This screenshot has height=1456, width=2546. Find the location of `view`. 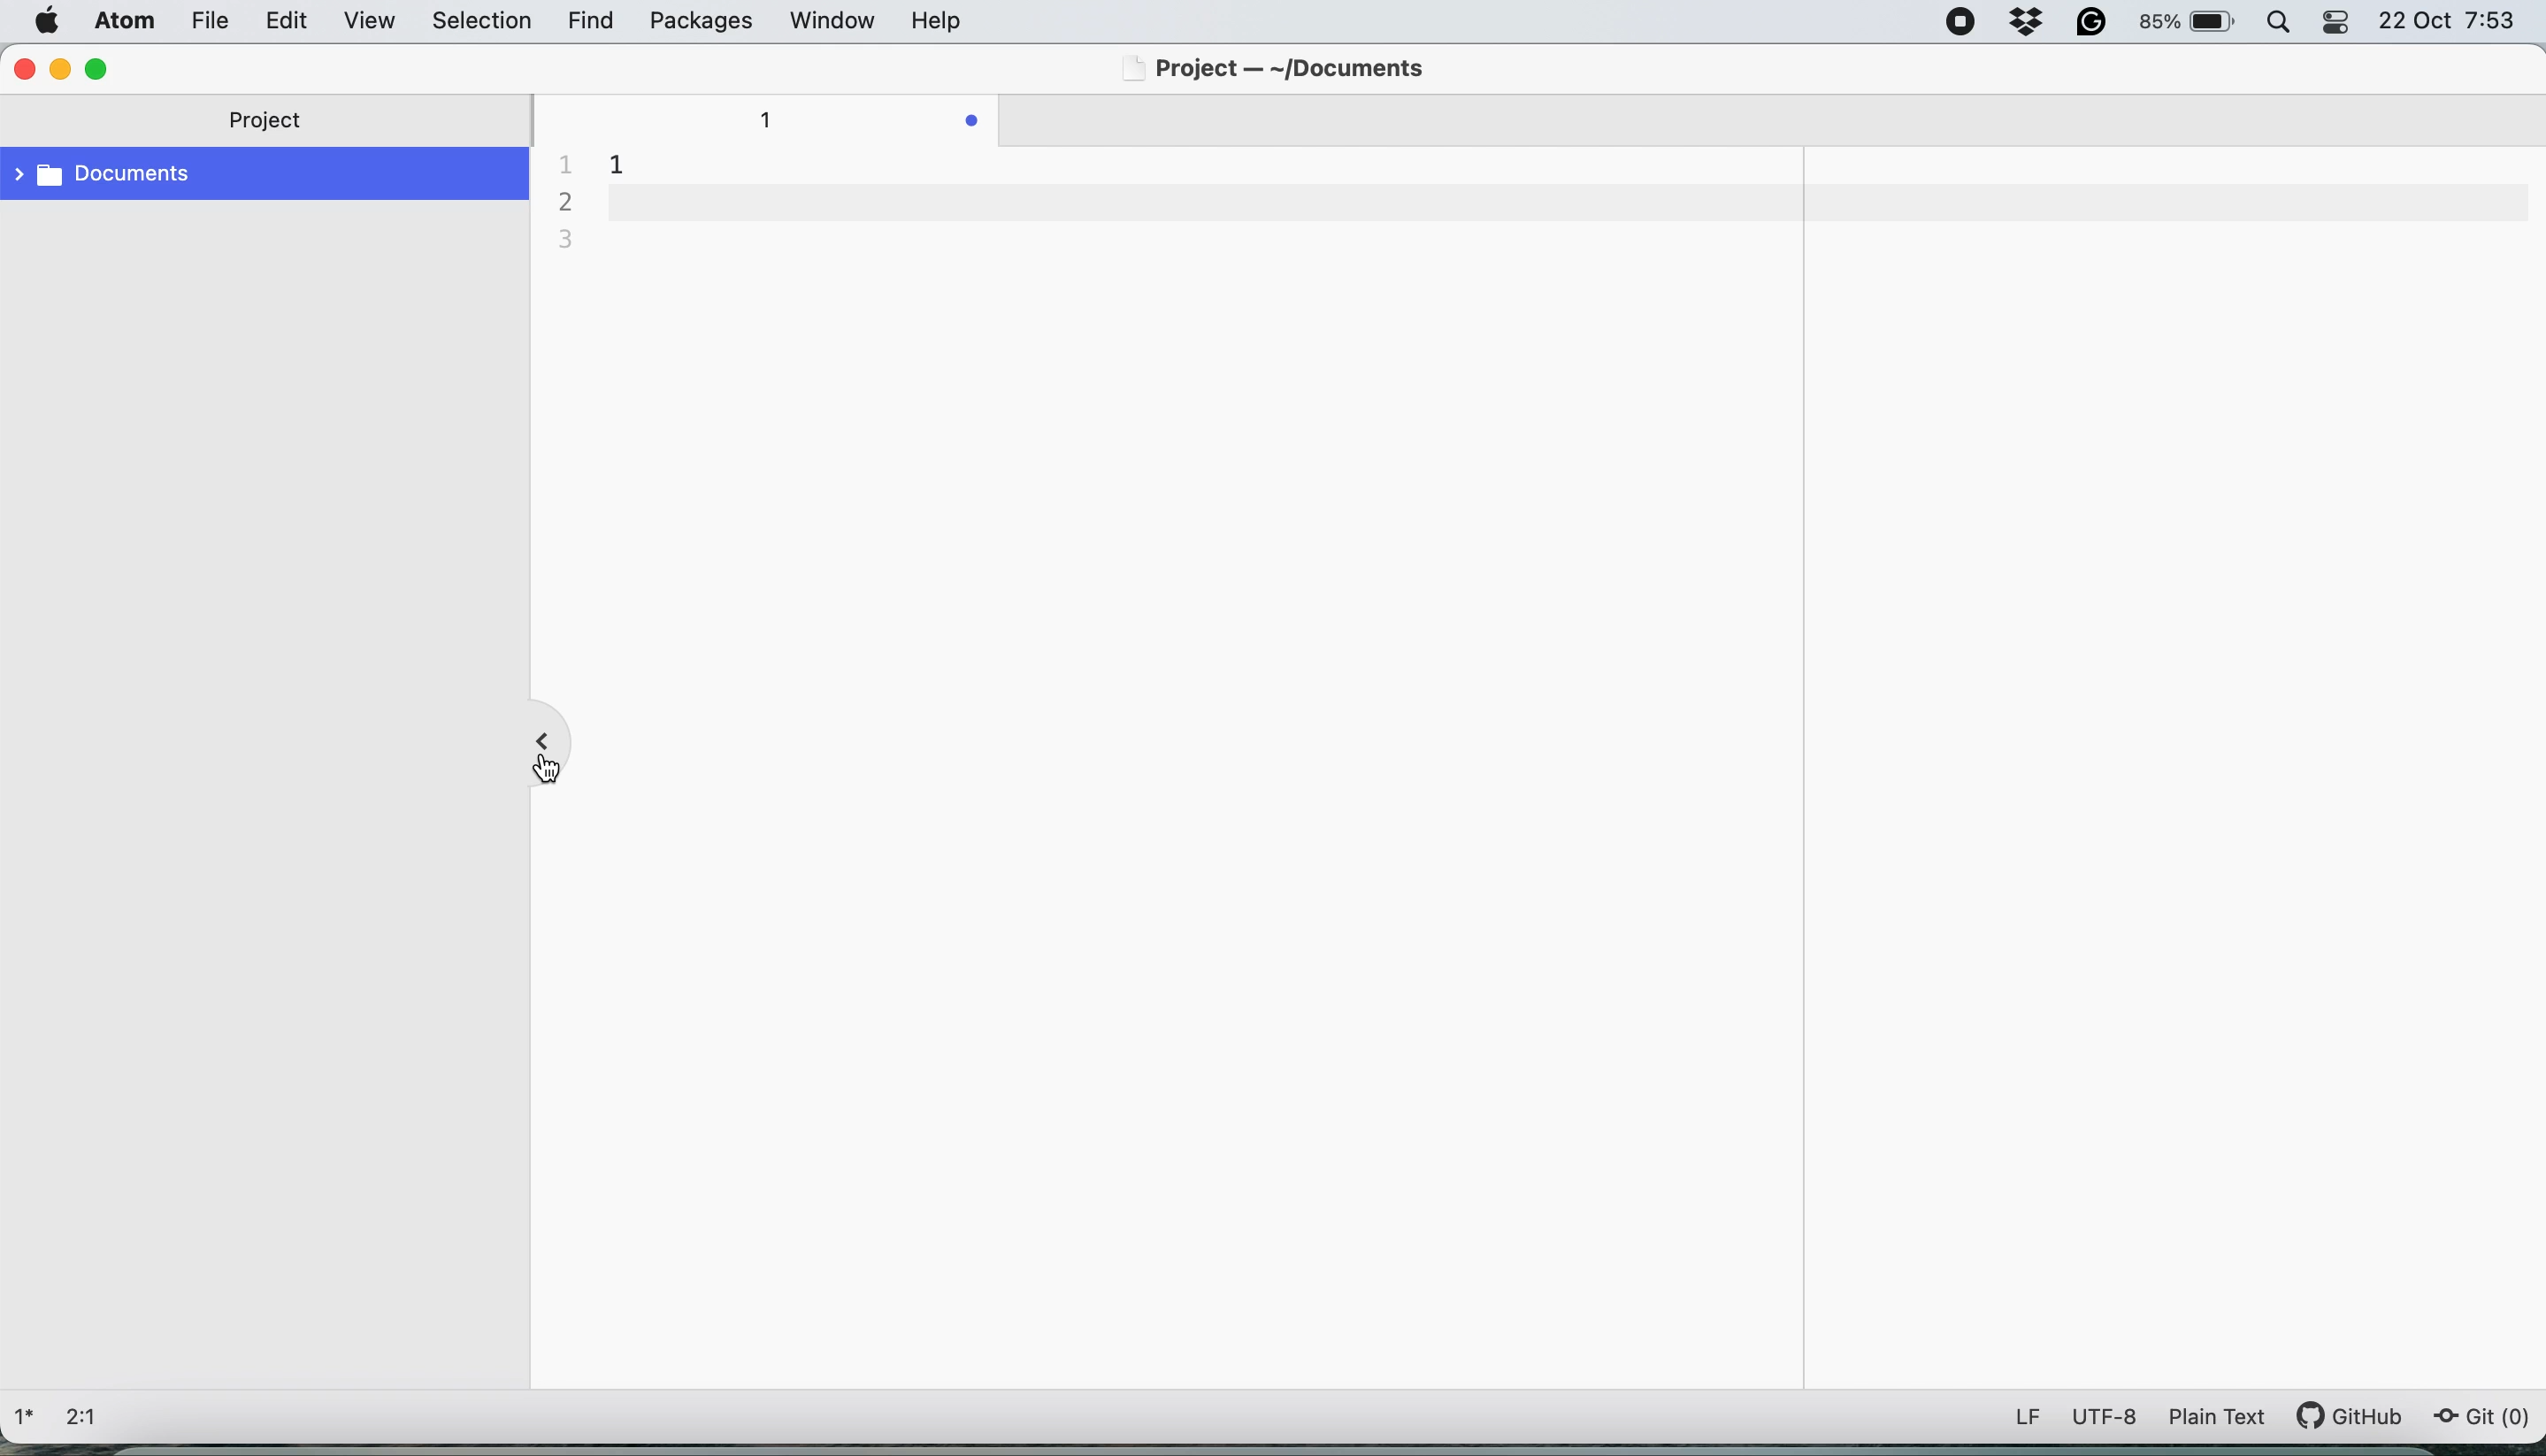

view is located at coordinates (372, 22).